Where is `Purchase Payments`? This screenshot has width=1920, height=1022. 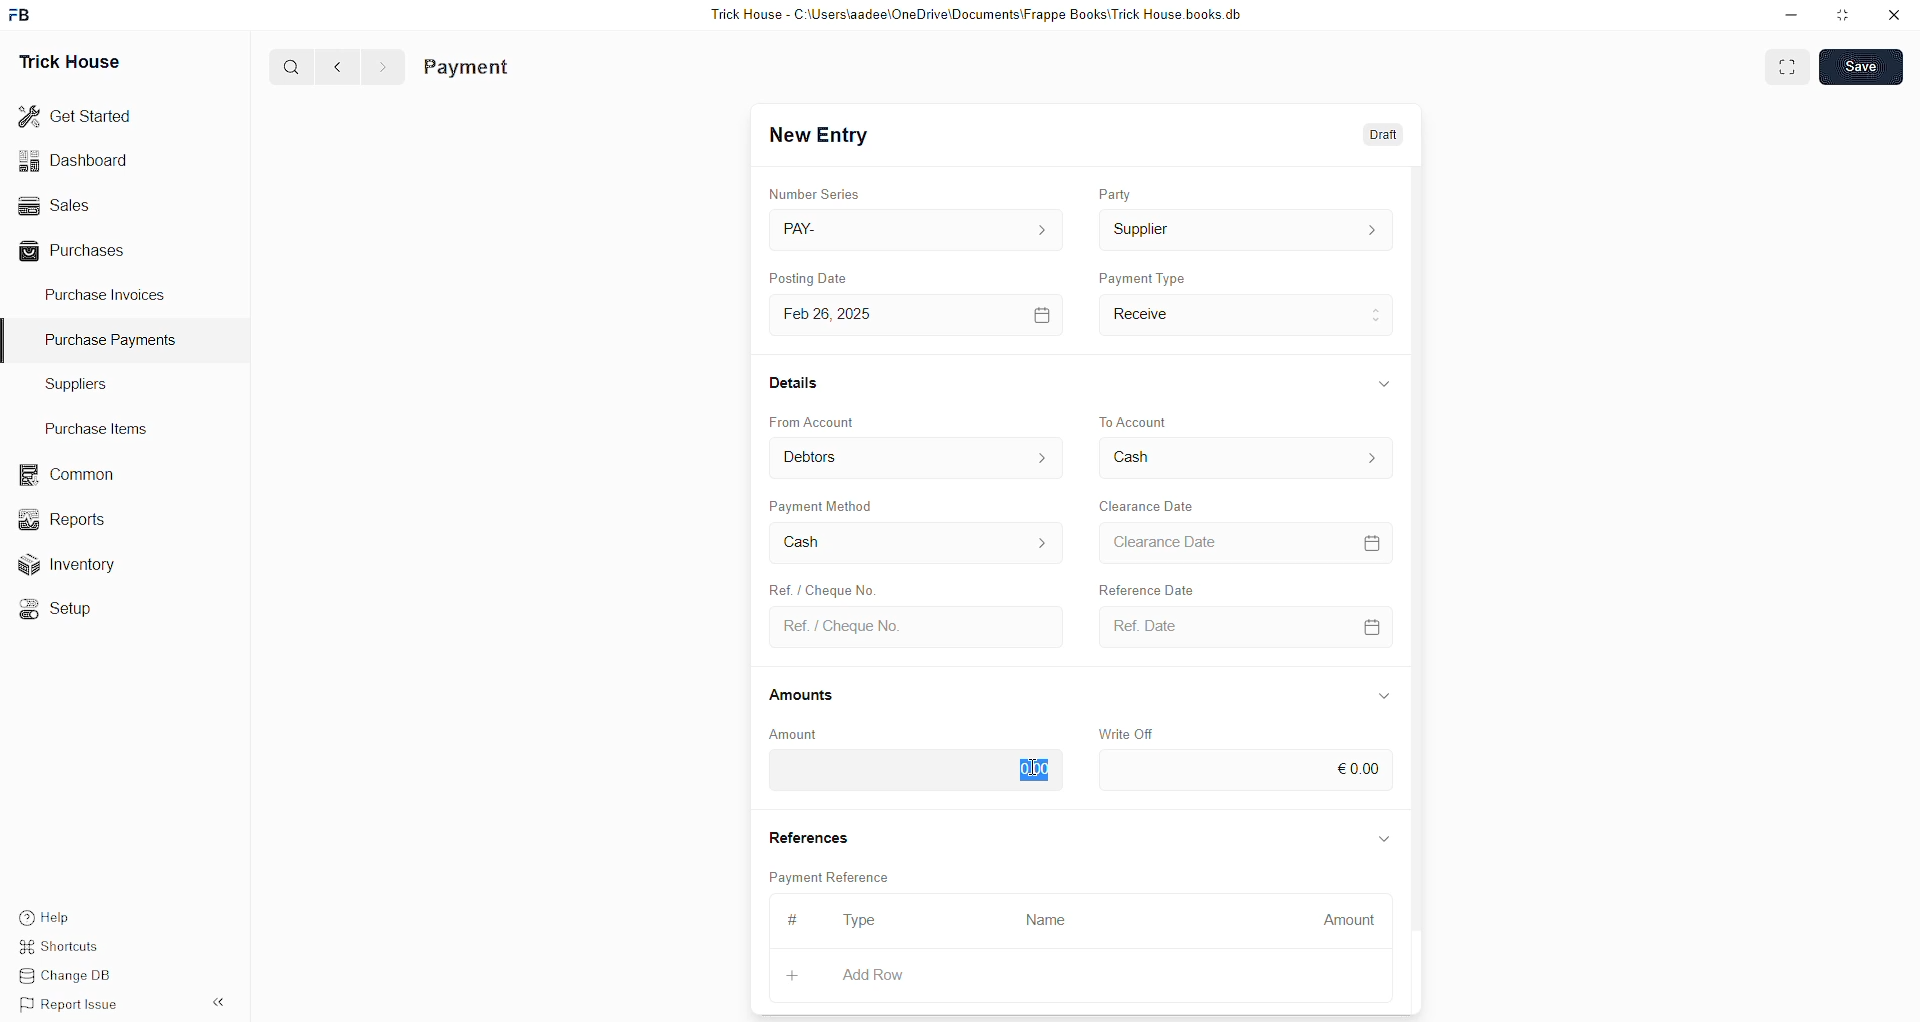
Purchase Payments is located at coordinates (117, 340).